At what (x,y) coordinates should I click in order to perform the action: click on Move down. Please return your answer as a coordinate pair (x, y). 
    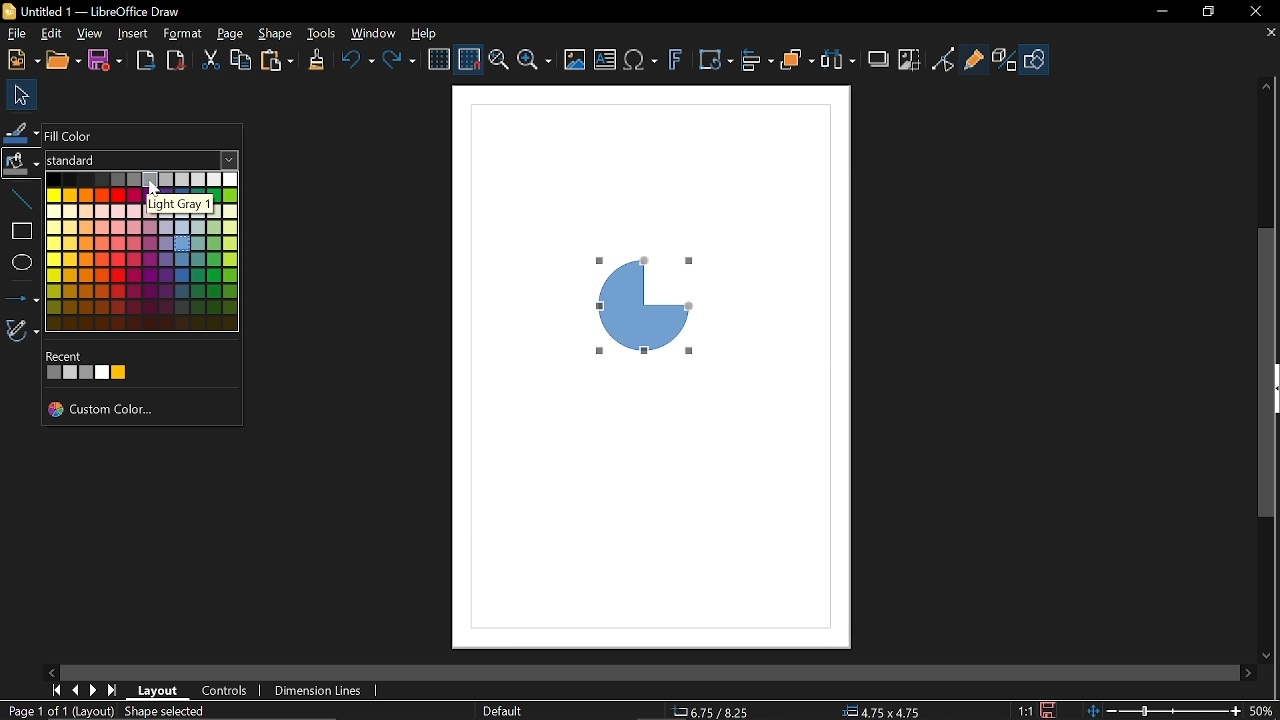
    Looking at the image, I should click on (1264, 656).